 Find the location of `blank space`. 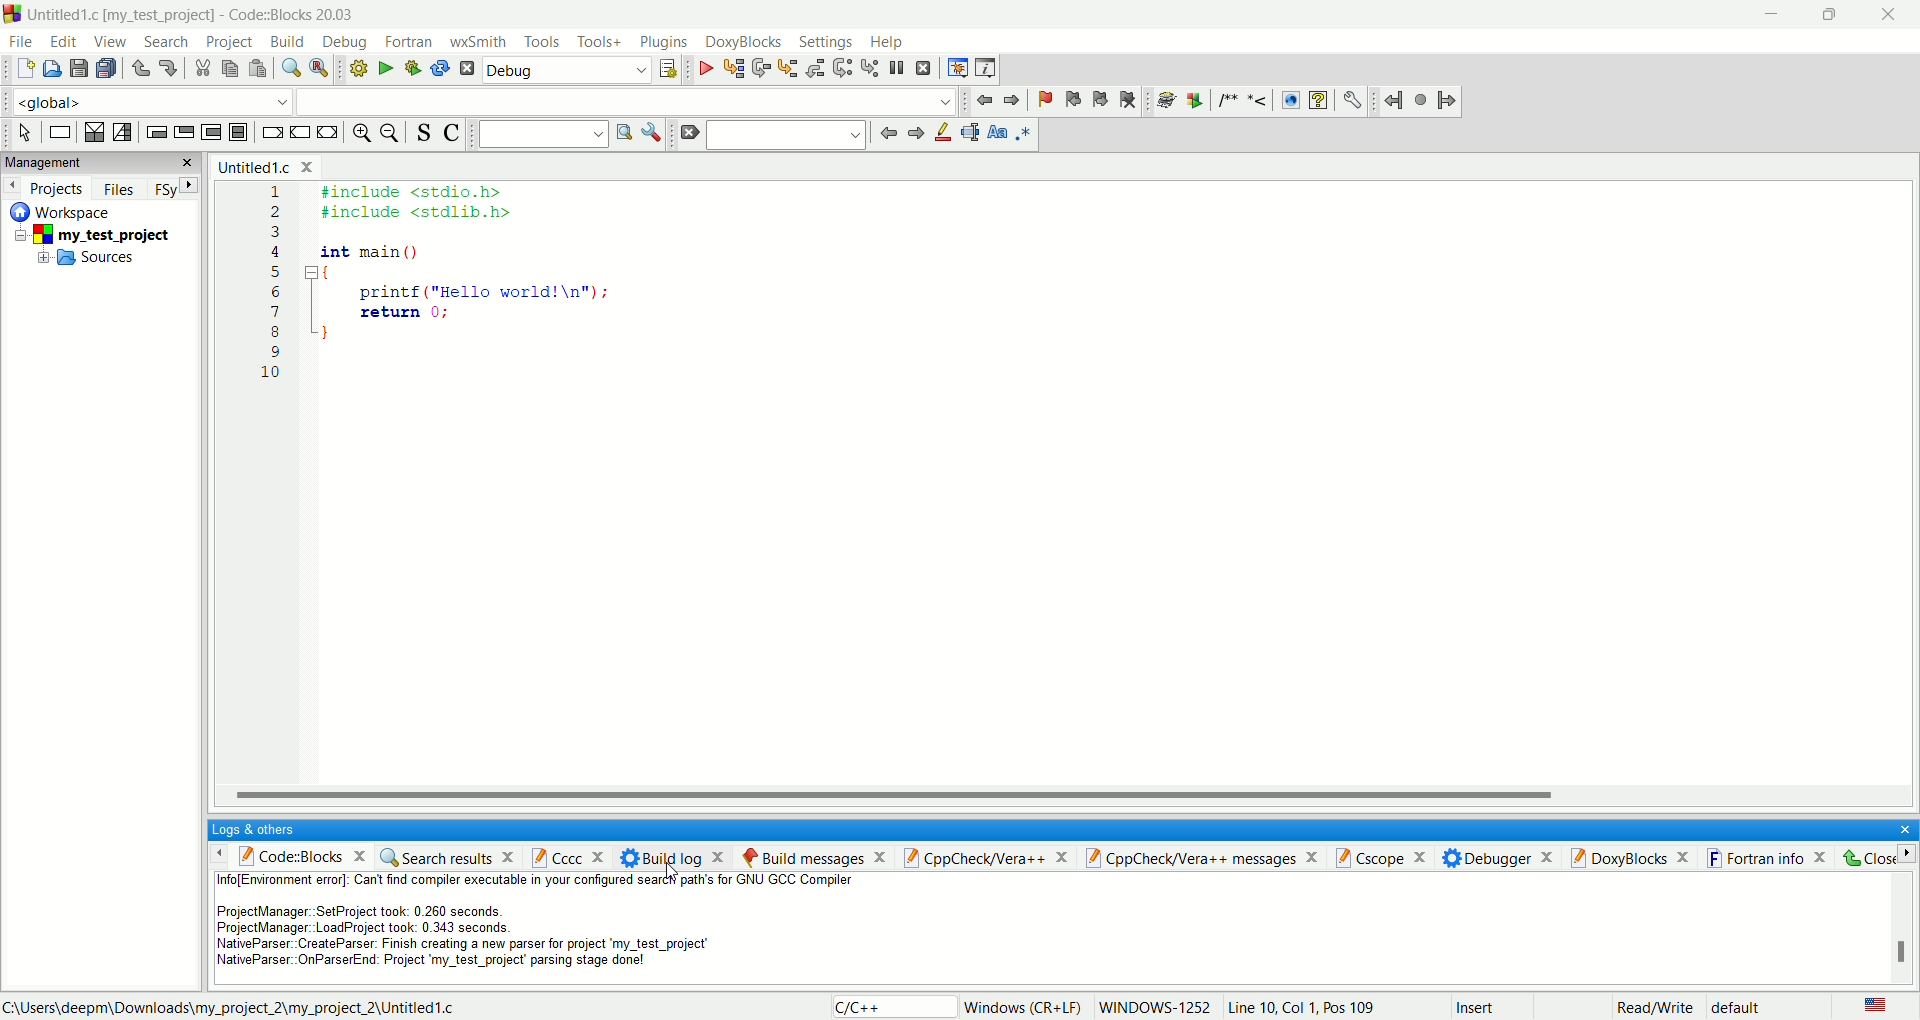

blank space is located at coordinates (628, 100).